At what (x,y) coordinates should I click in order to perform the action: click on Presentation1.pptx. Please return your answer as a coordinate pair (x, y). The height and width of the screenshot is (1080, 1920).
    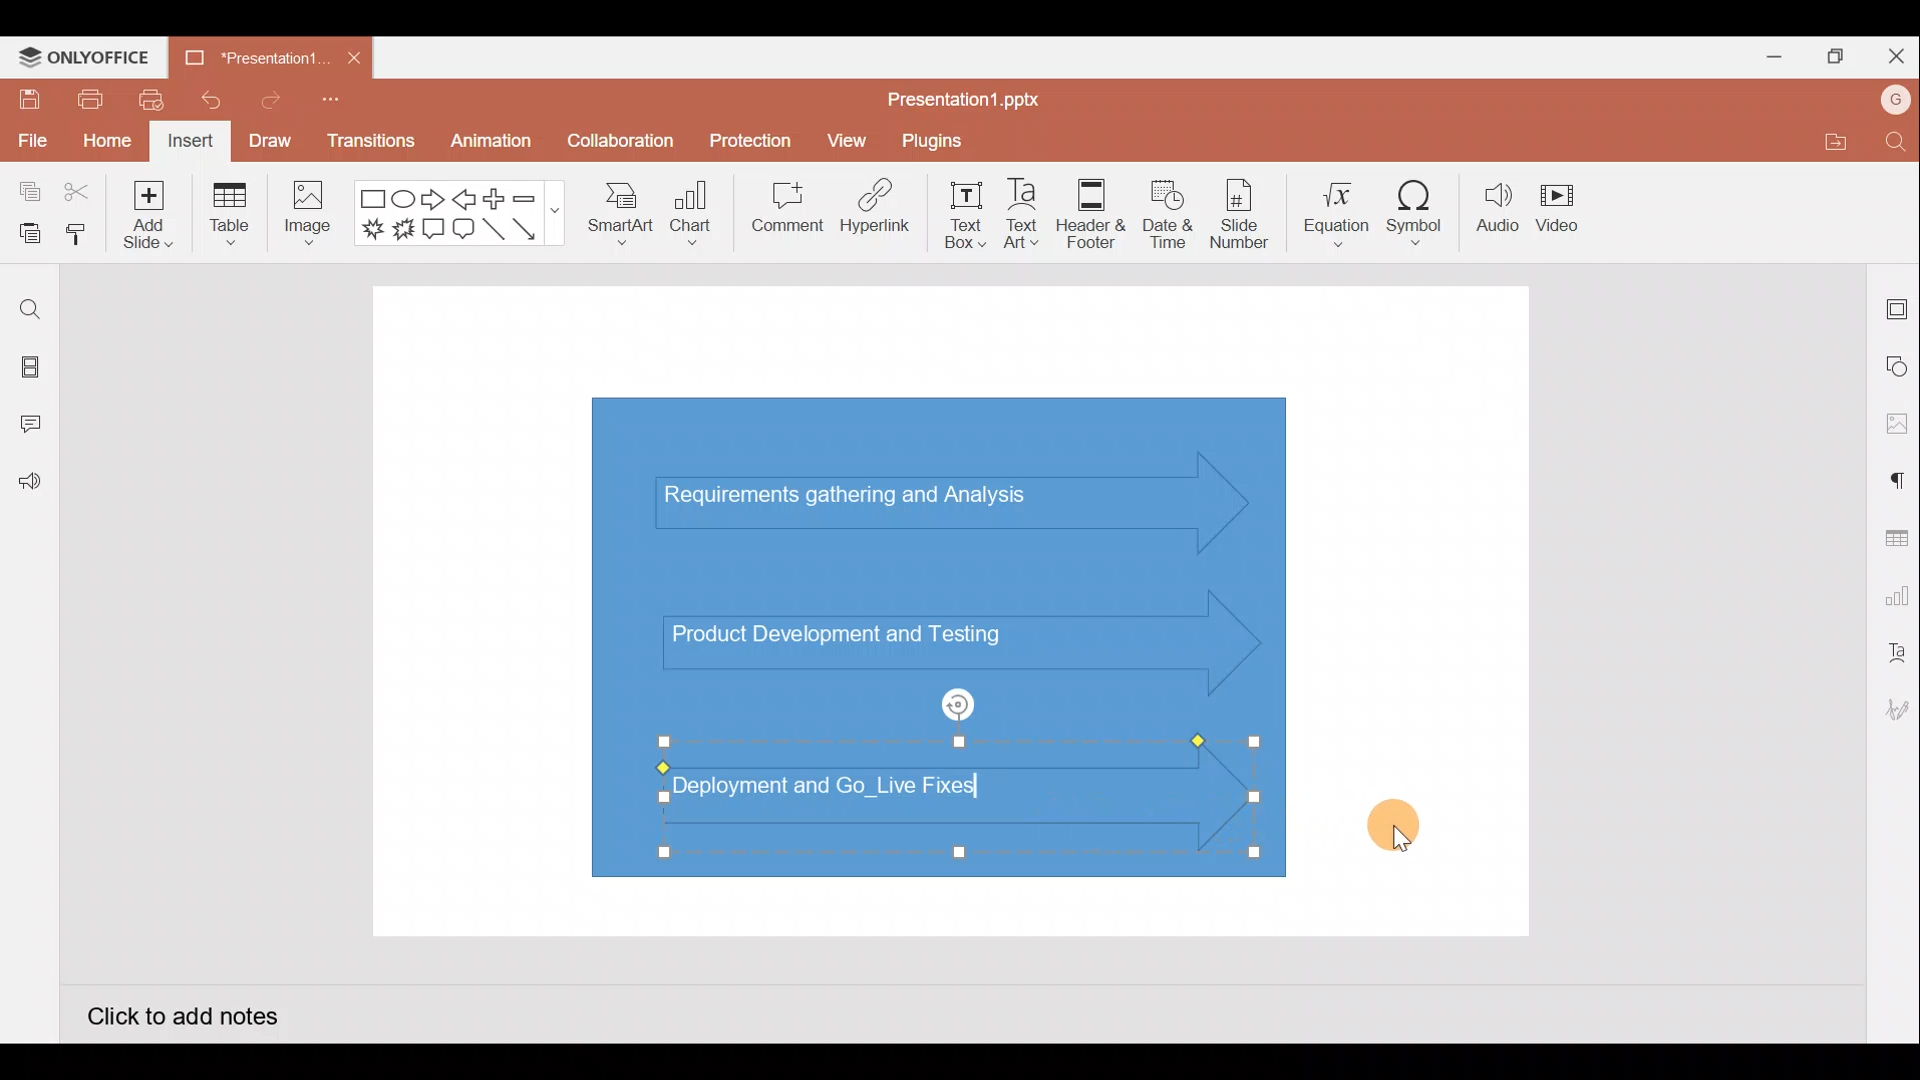
    Looking at the image, I should click on (971, 93).